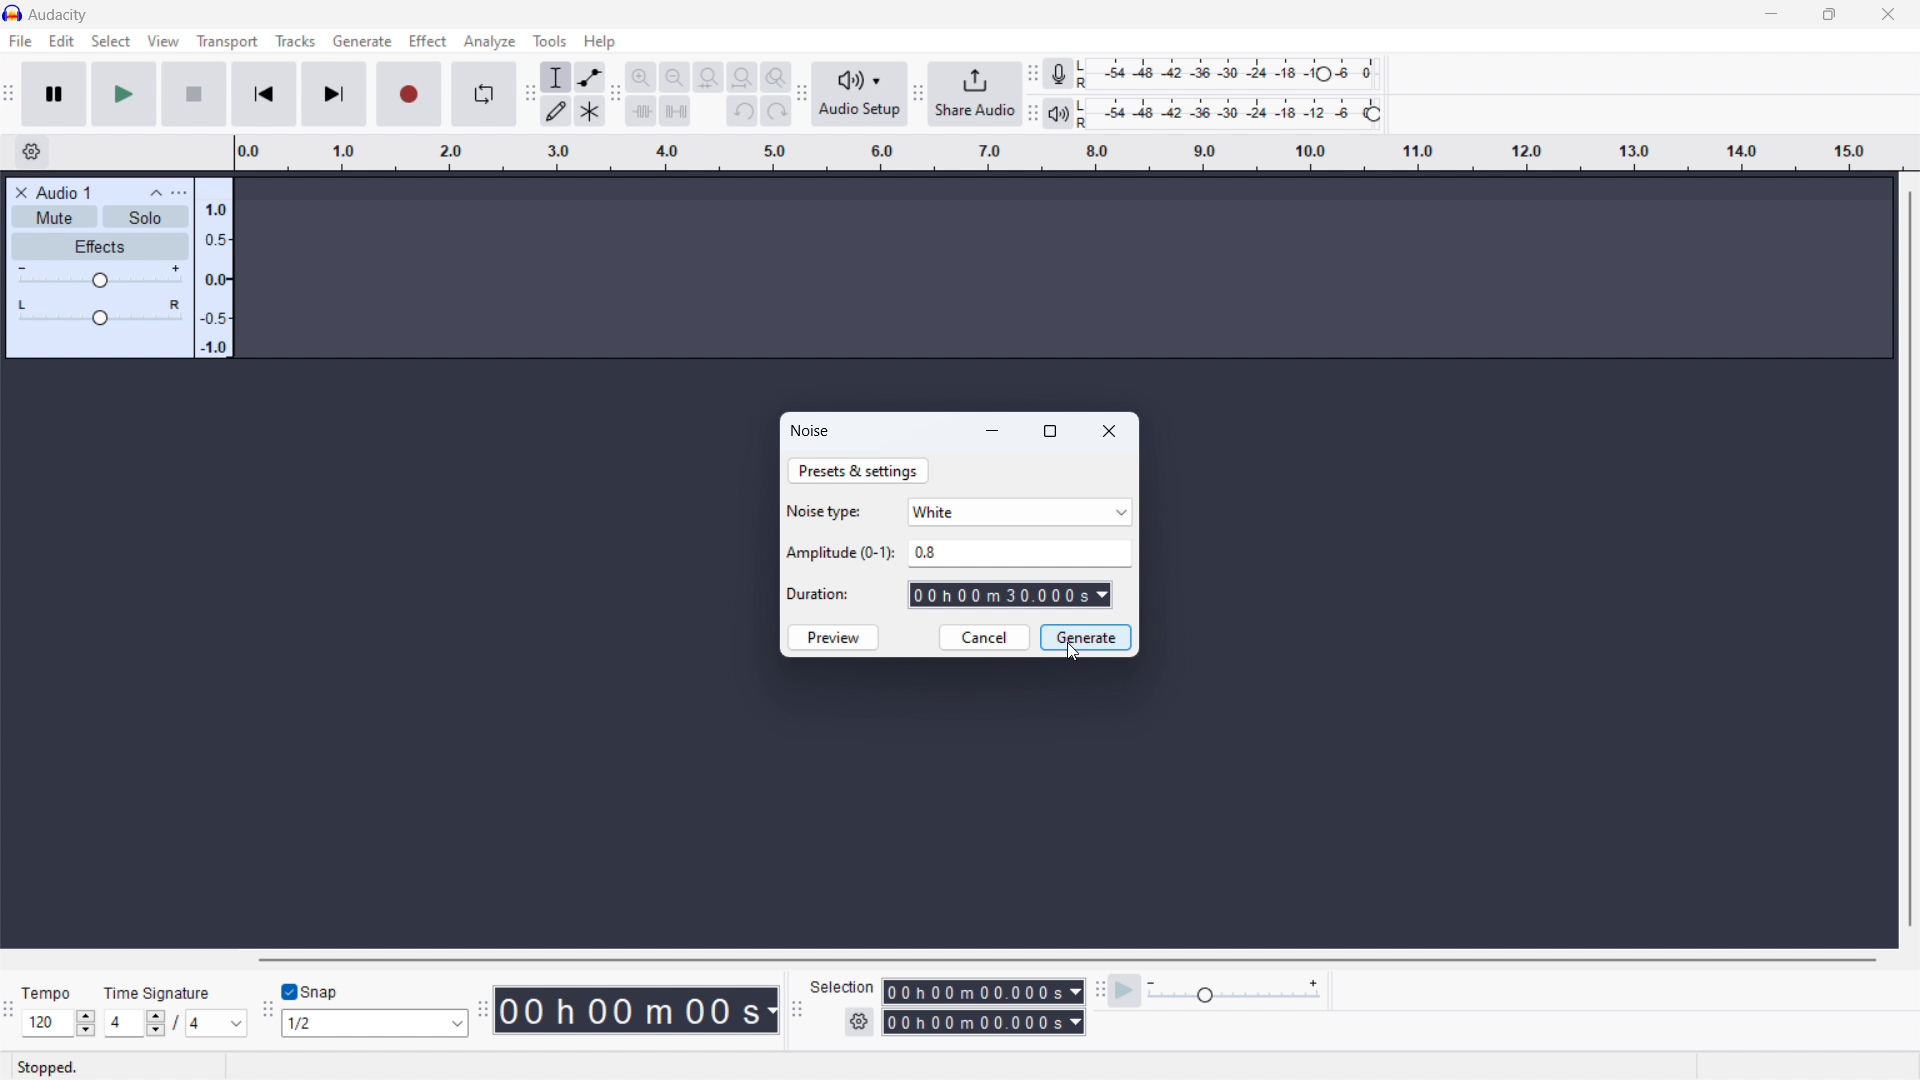 The height and width of the screenshot is (1080, 1920). What do you see at coordinates (54, 1065) in the screenshot?
I see `stopped.` at bounding box center [54, 1065].